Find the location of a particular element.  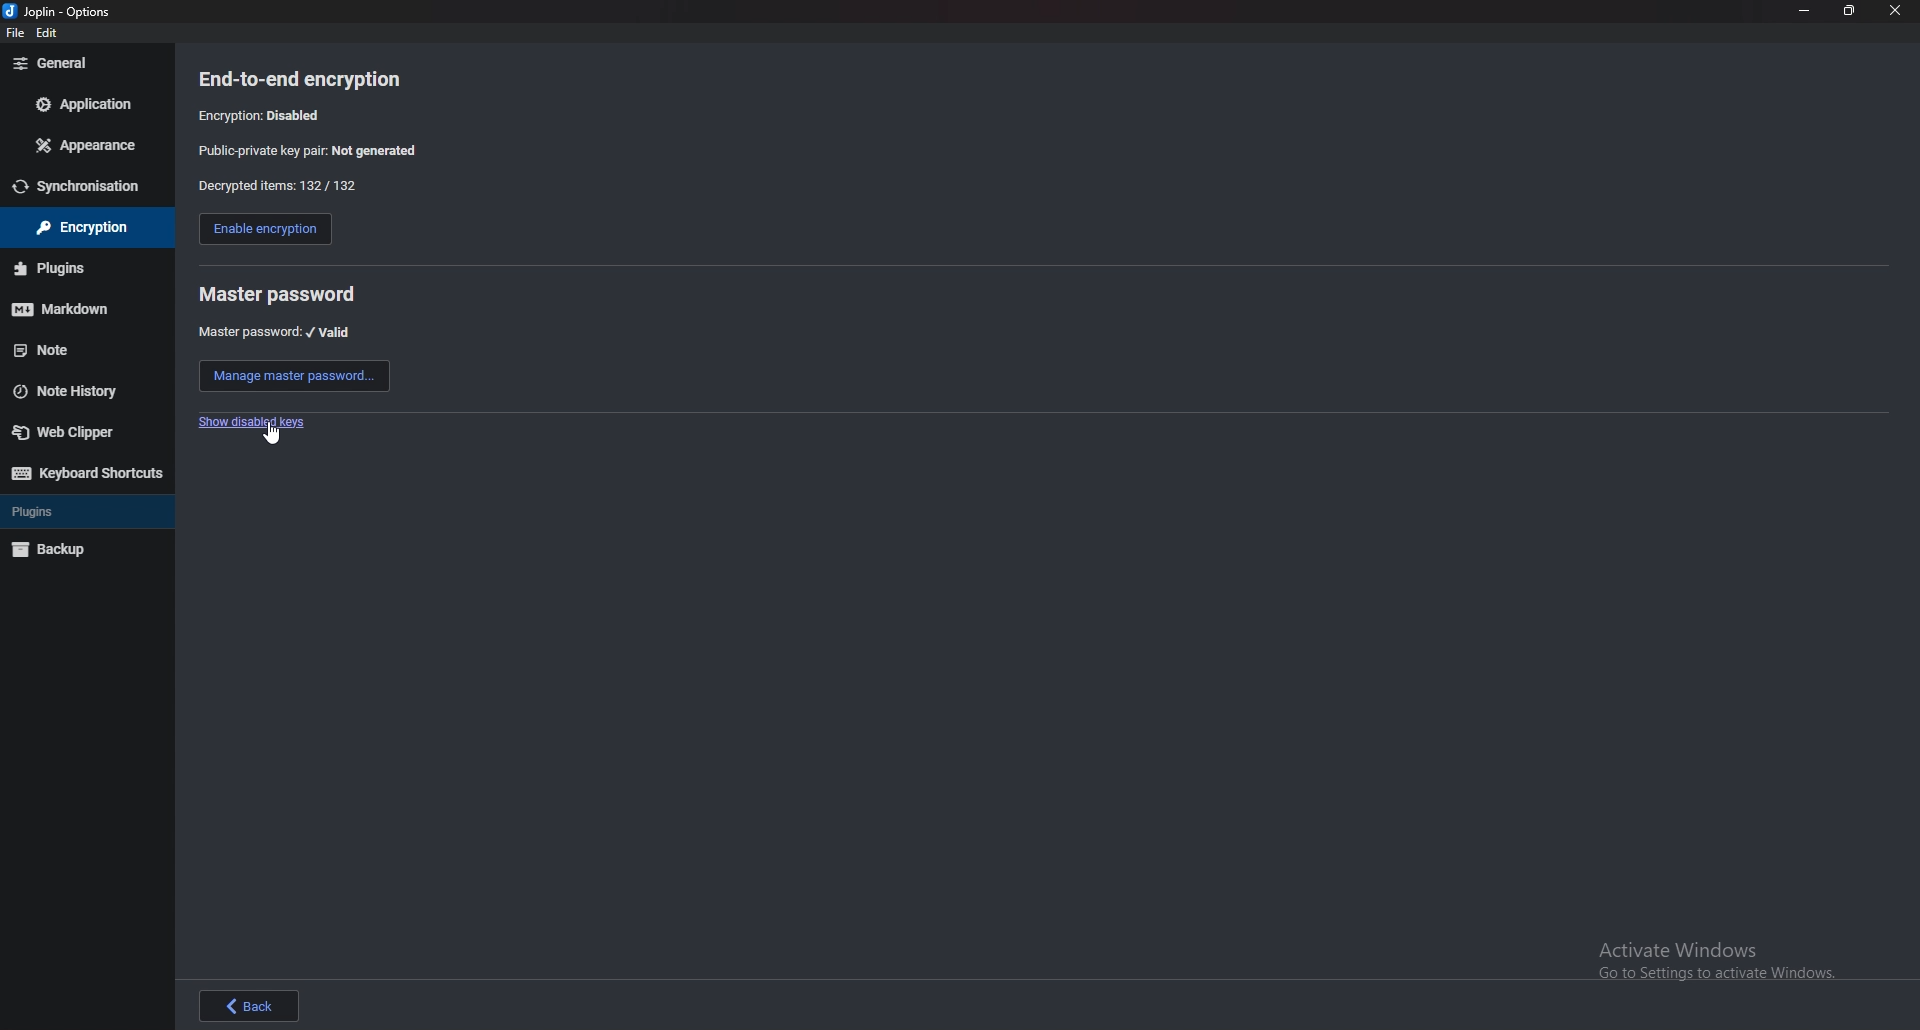

cursor is located at coordinates (274, 434).